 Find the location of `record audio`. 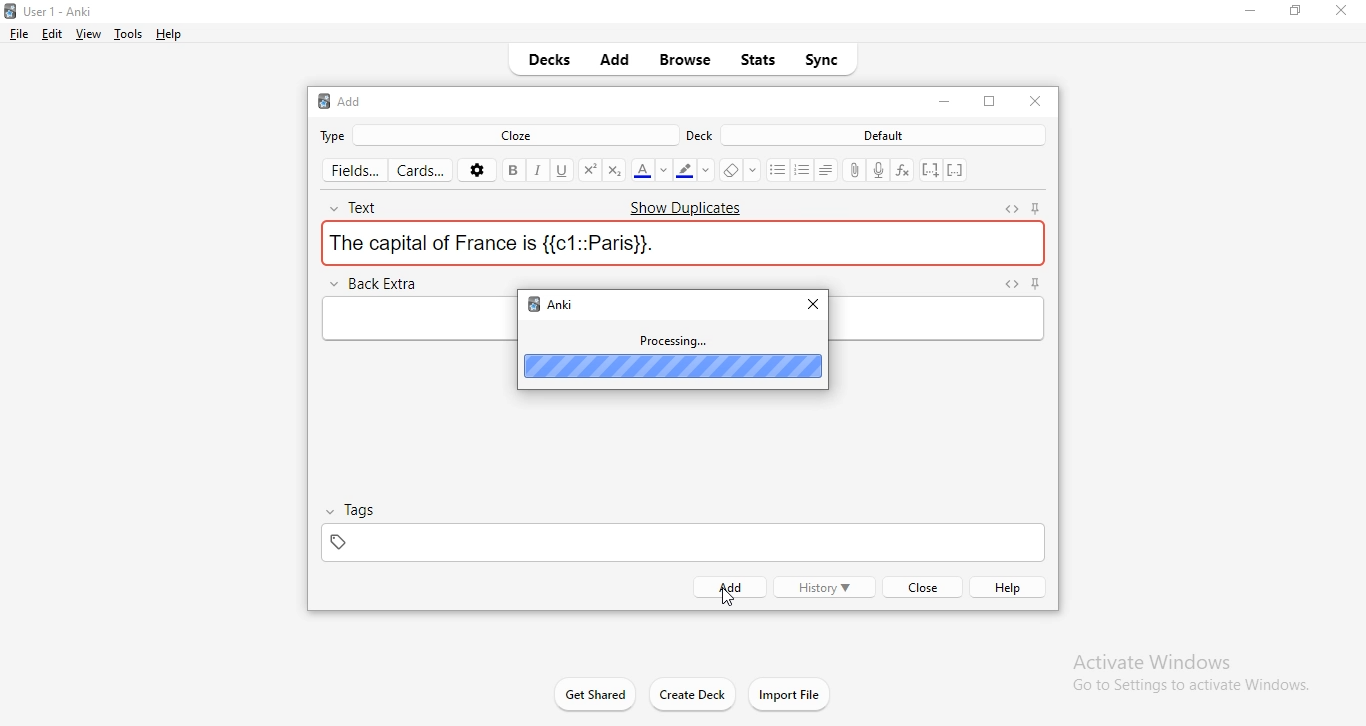

record audio is located at coordinates (880, 169).